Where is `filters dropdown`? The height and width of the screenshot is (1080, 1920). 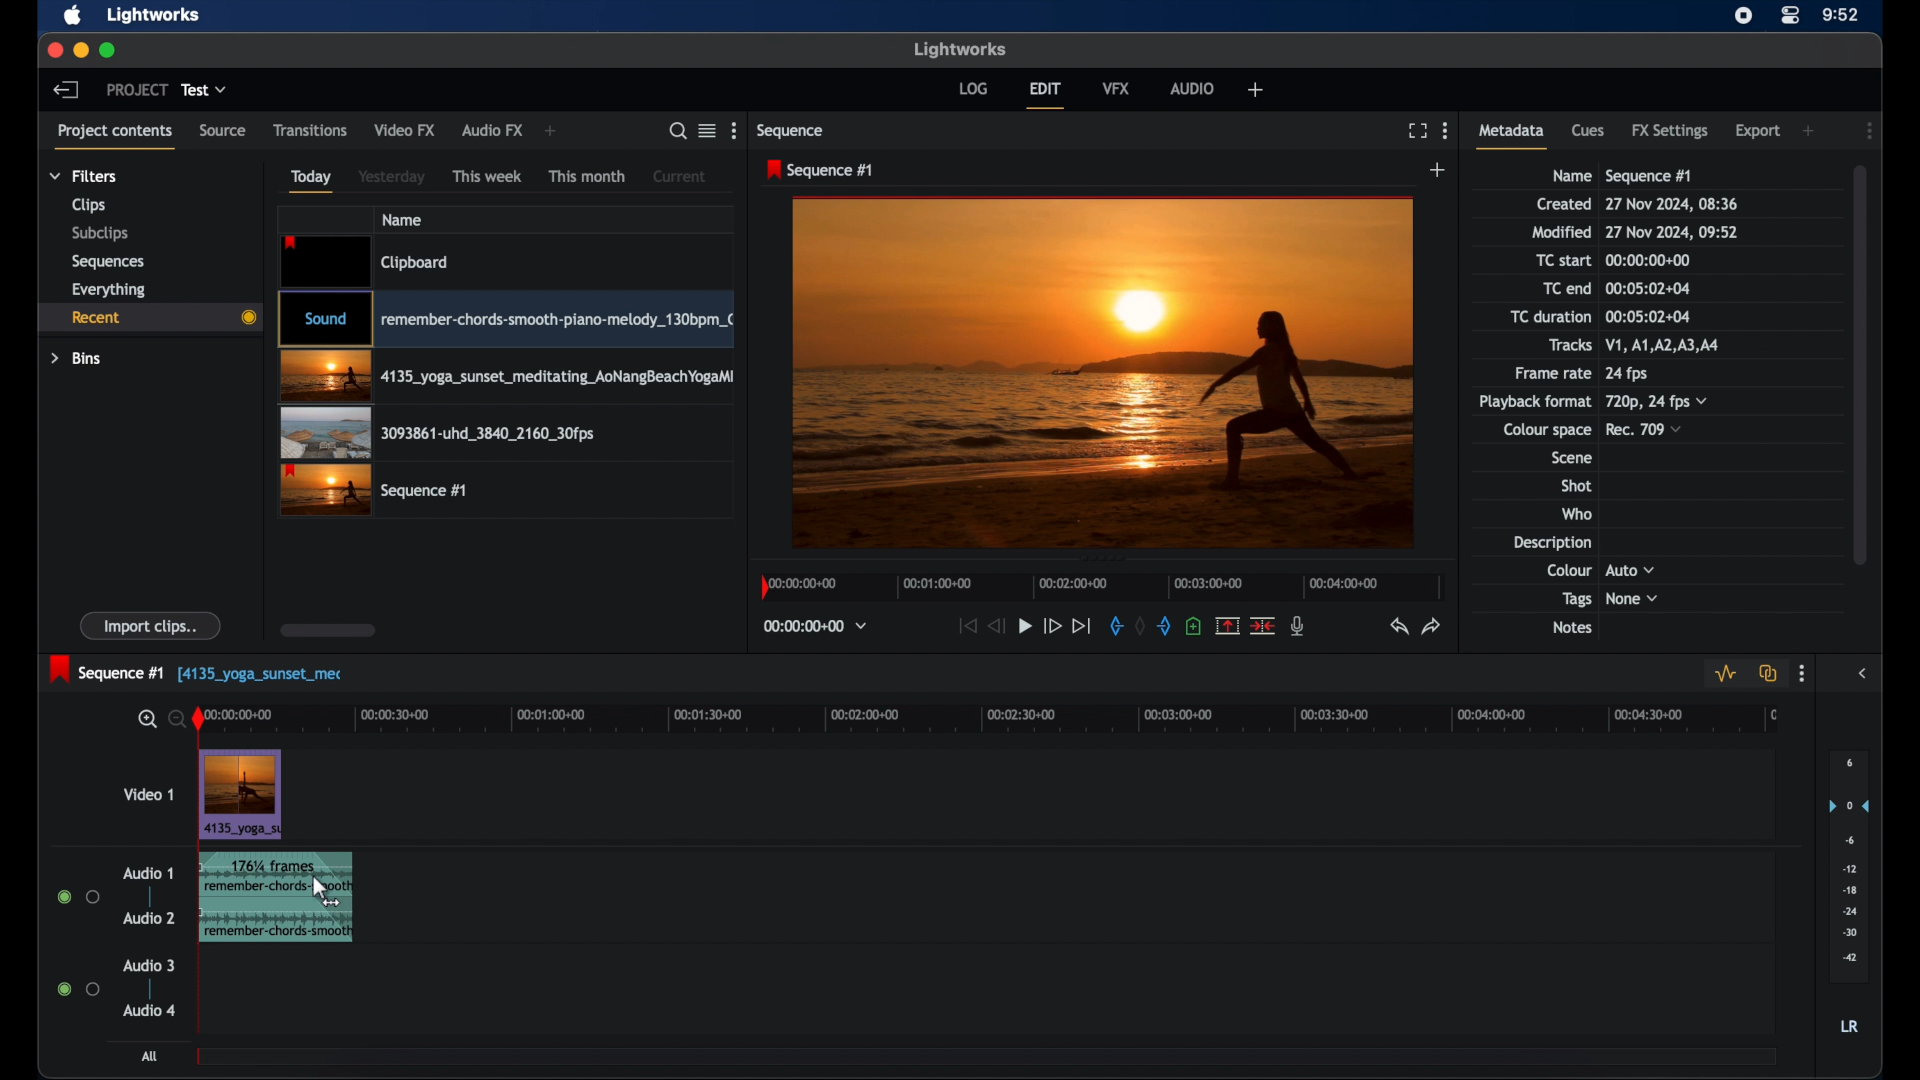
filters dropdown is located at coordinates (83, 176).